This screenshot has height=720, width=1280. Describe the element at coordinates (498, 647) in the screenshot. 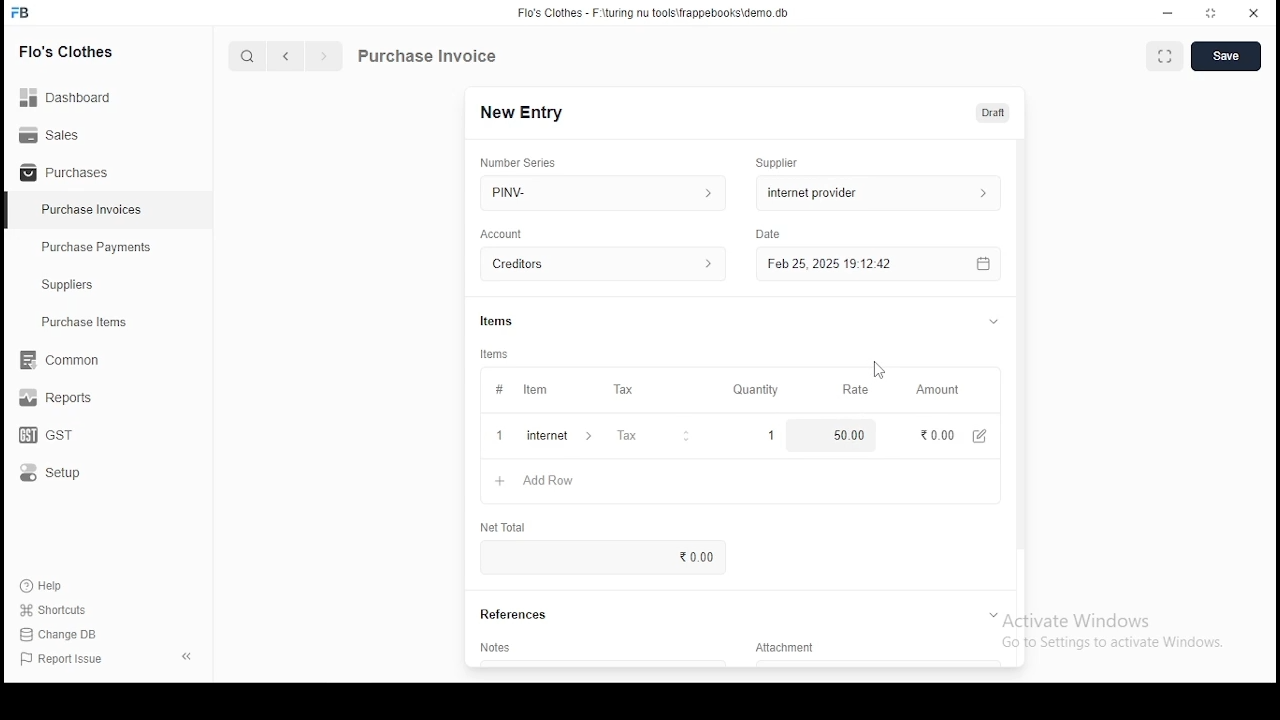

I see `notes` at that location.